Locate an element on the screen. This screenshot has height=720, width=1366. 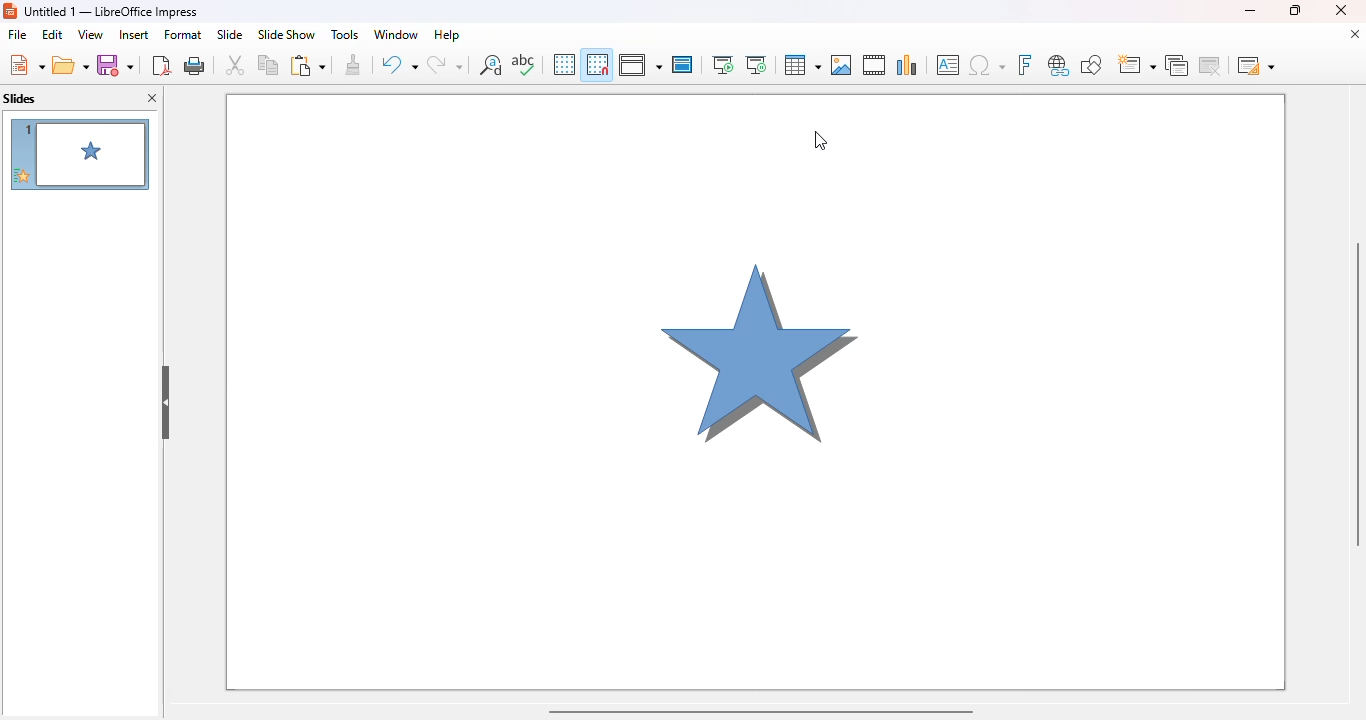
hide is located at coordinates (165, 403).